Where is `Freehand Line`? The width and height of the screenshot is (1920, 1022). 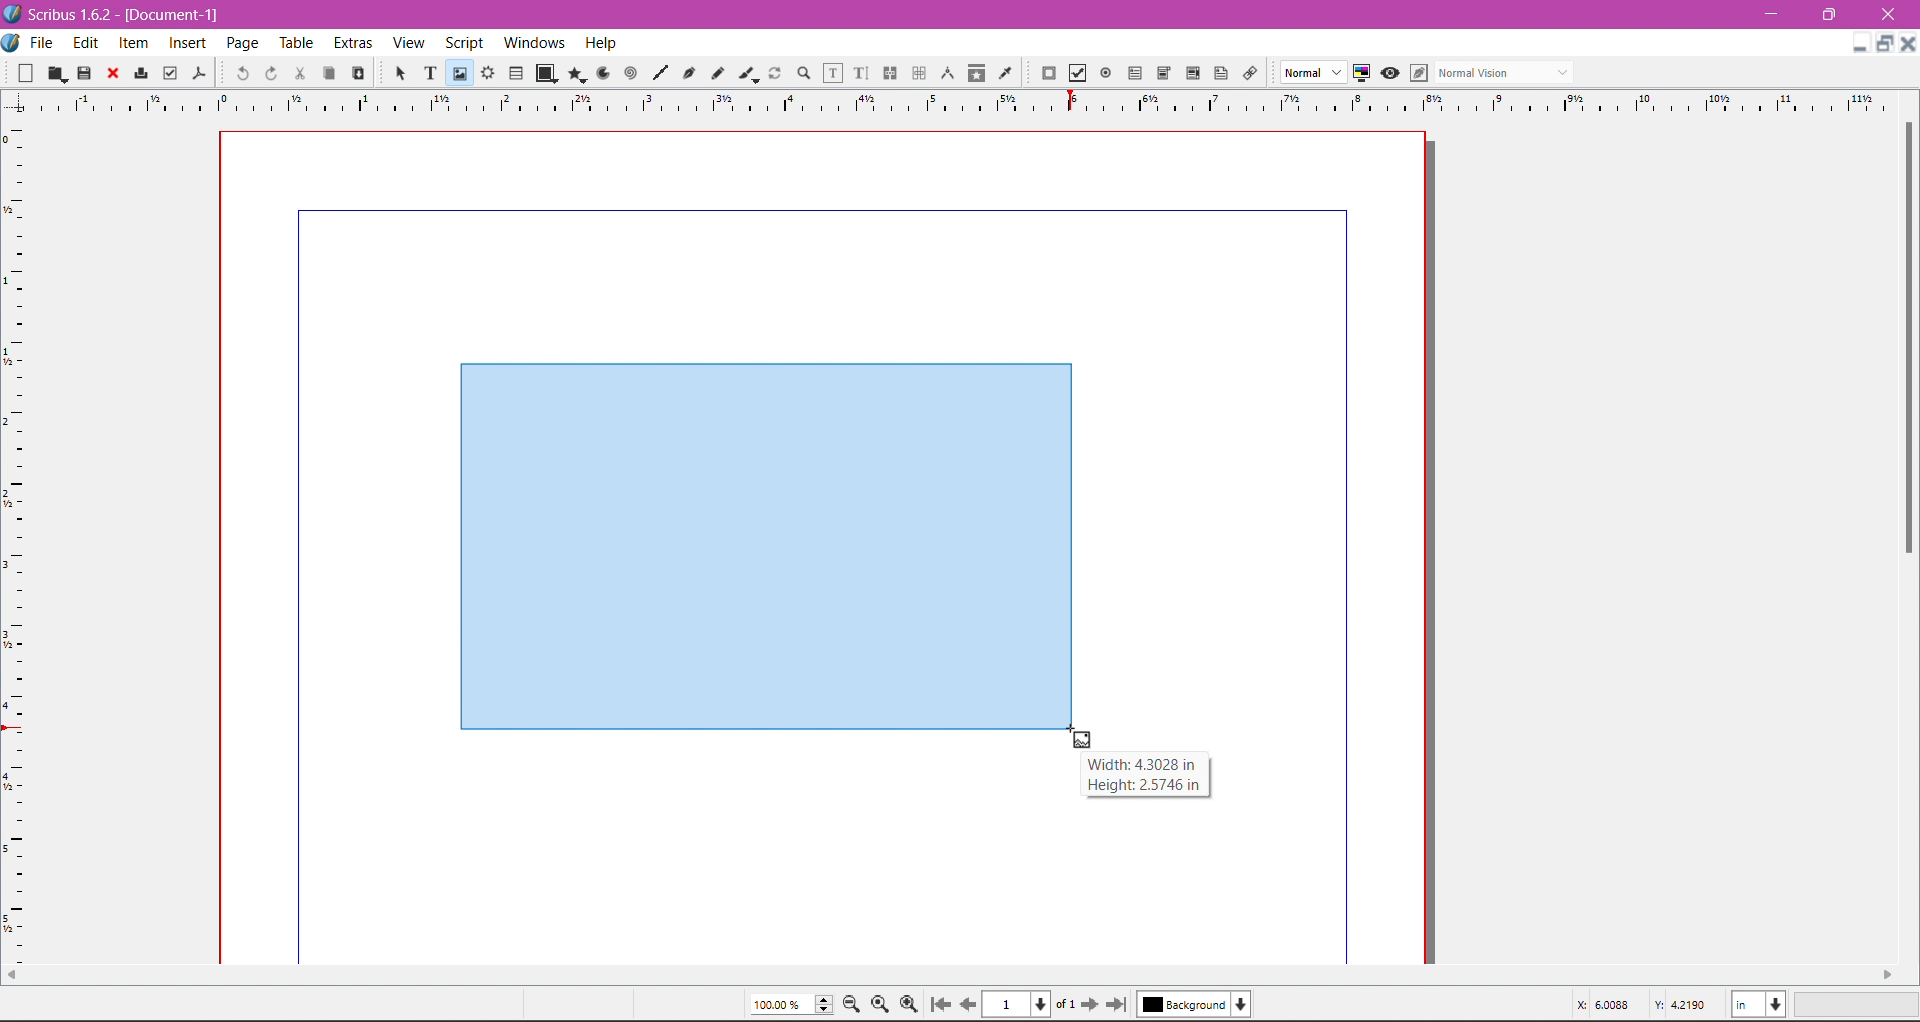
Freehand Line is located at coordinates (718, 73).